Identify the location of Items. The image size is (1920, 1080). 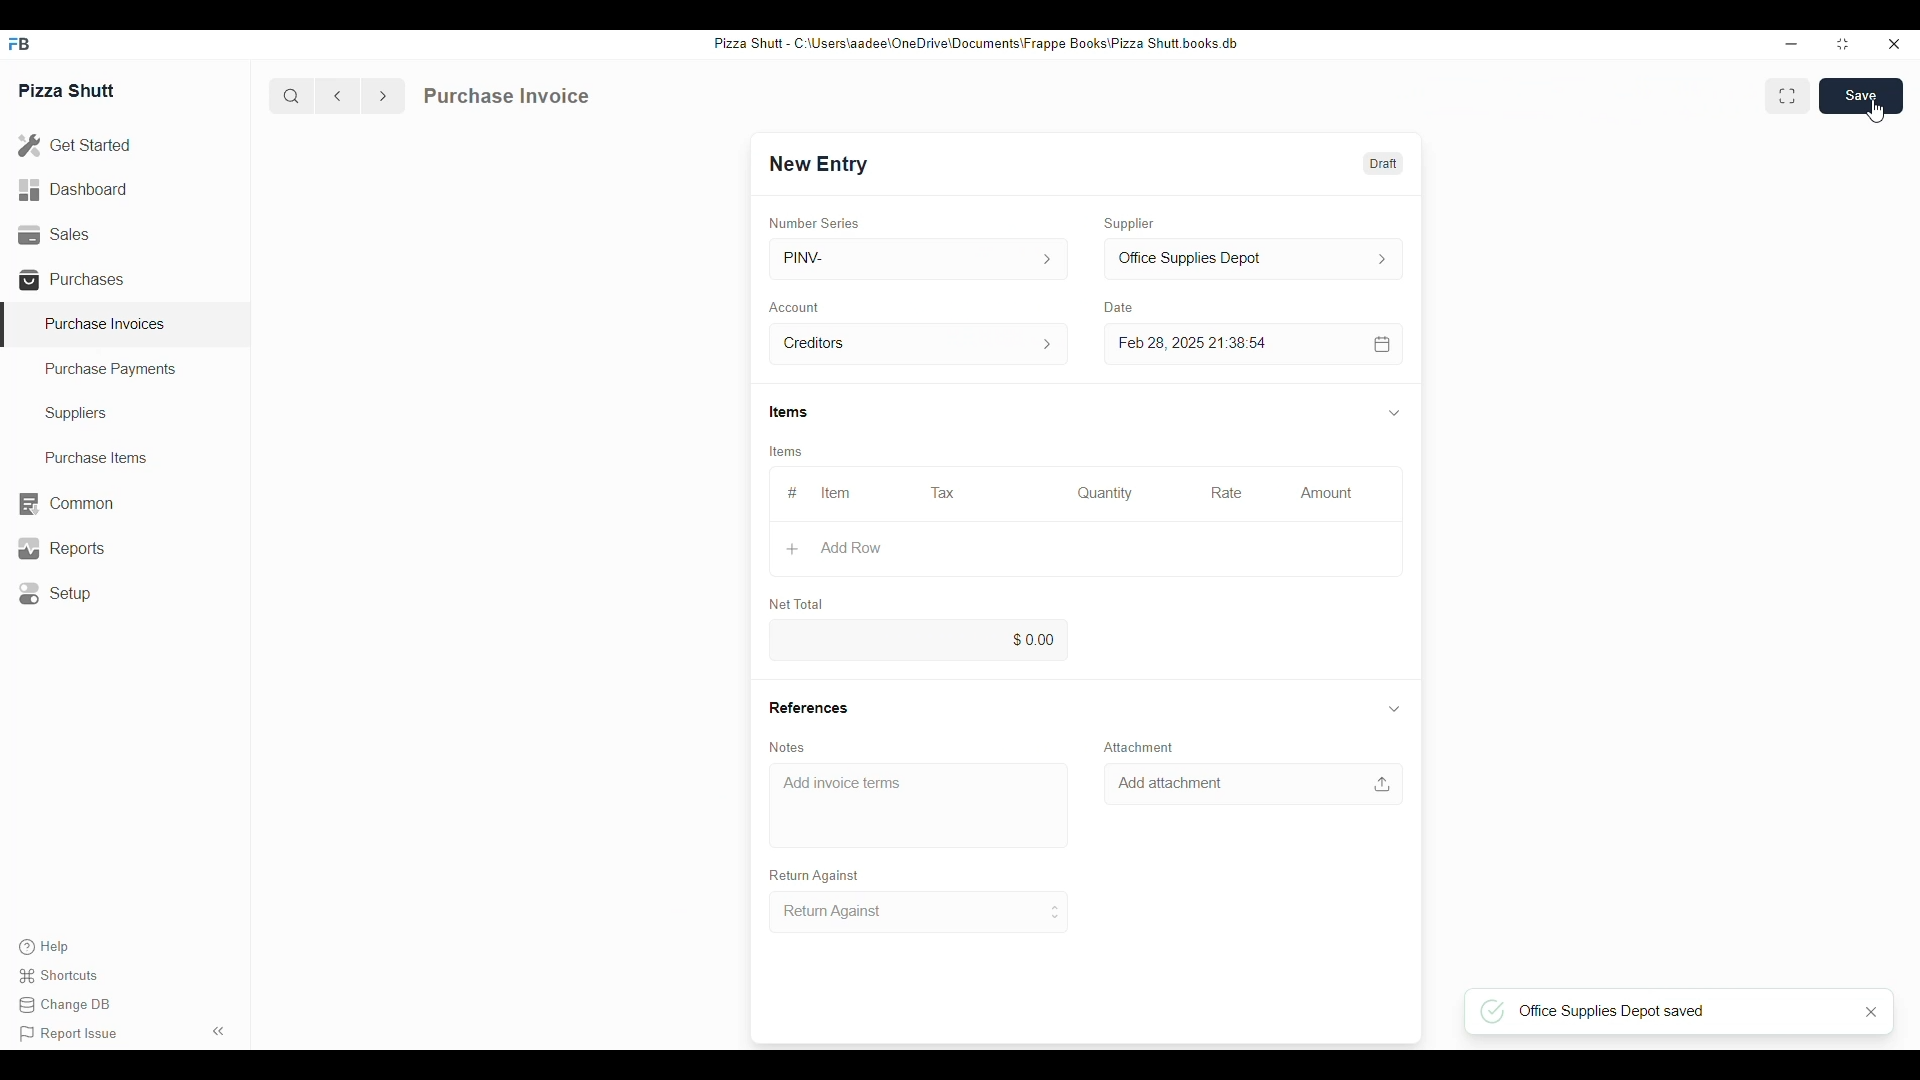
(785, 411).